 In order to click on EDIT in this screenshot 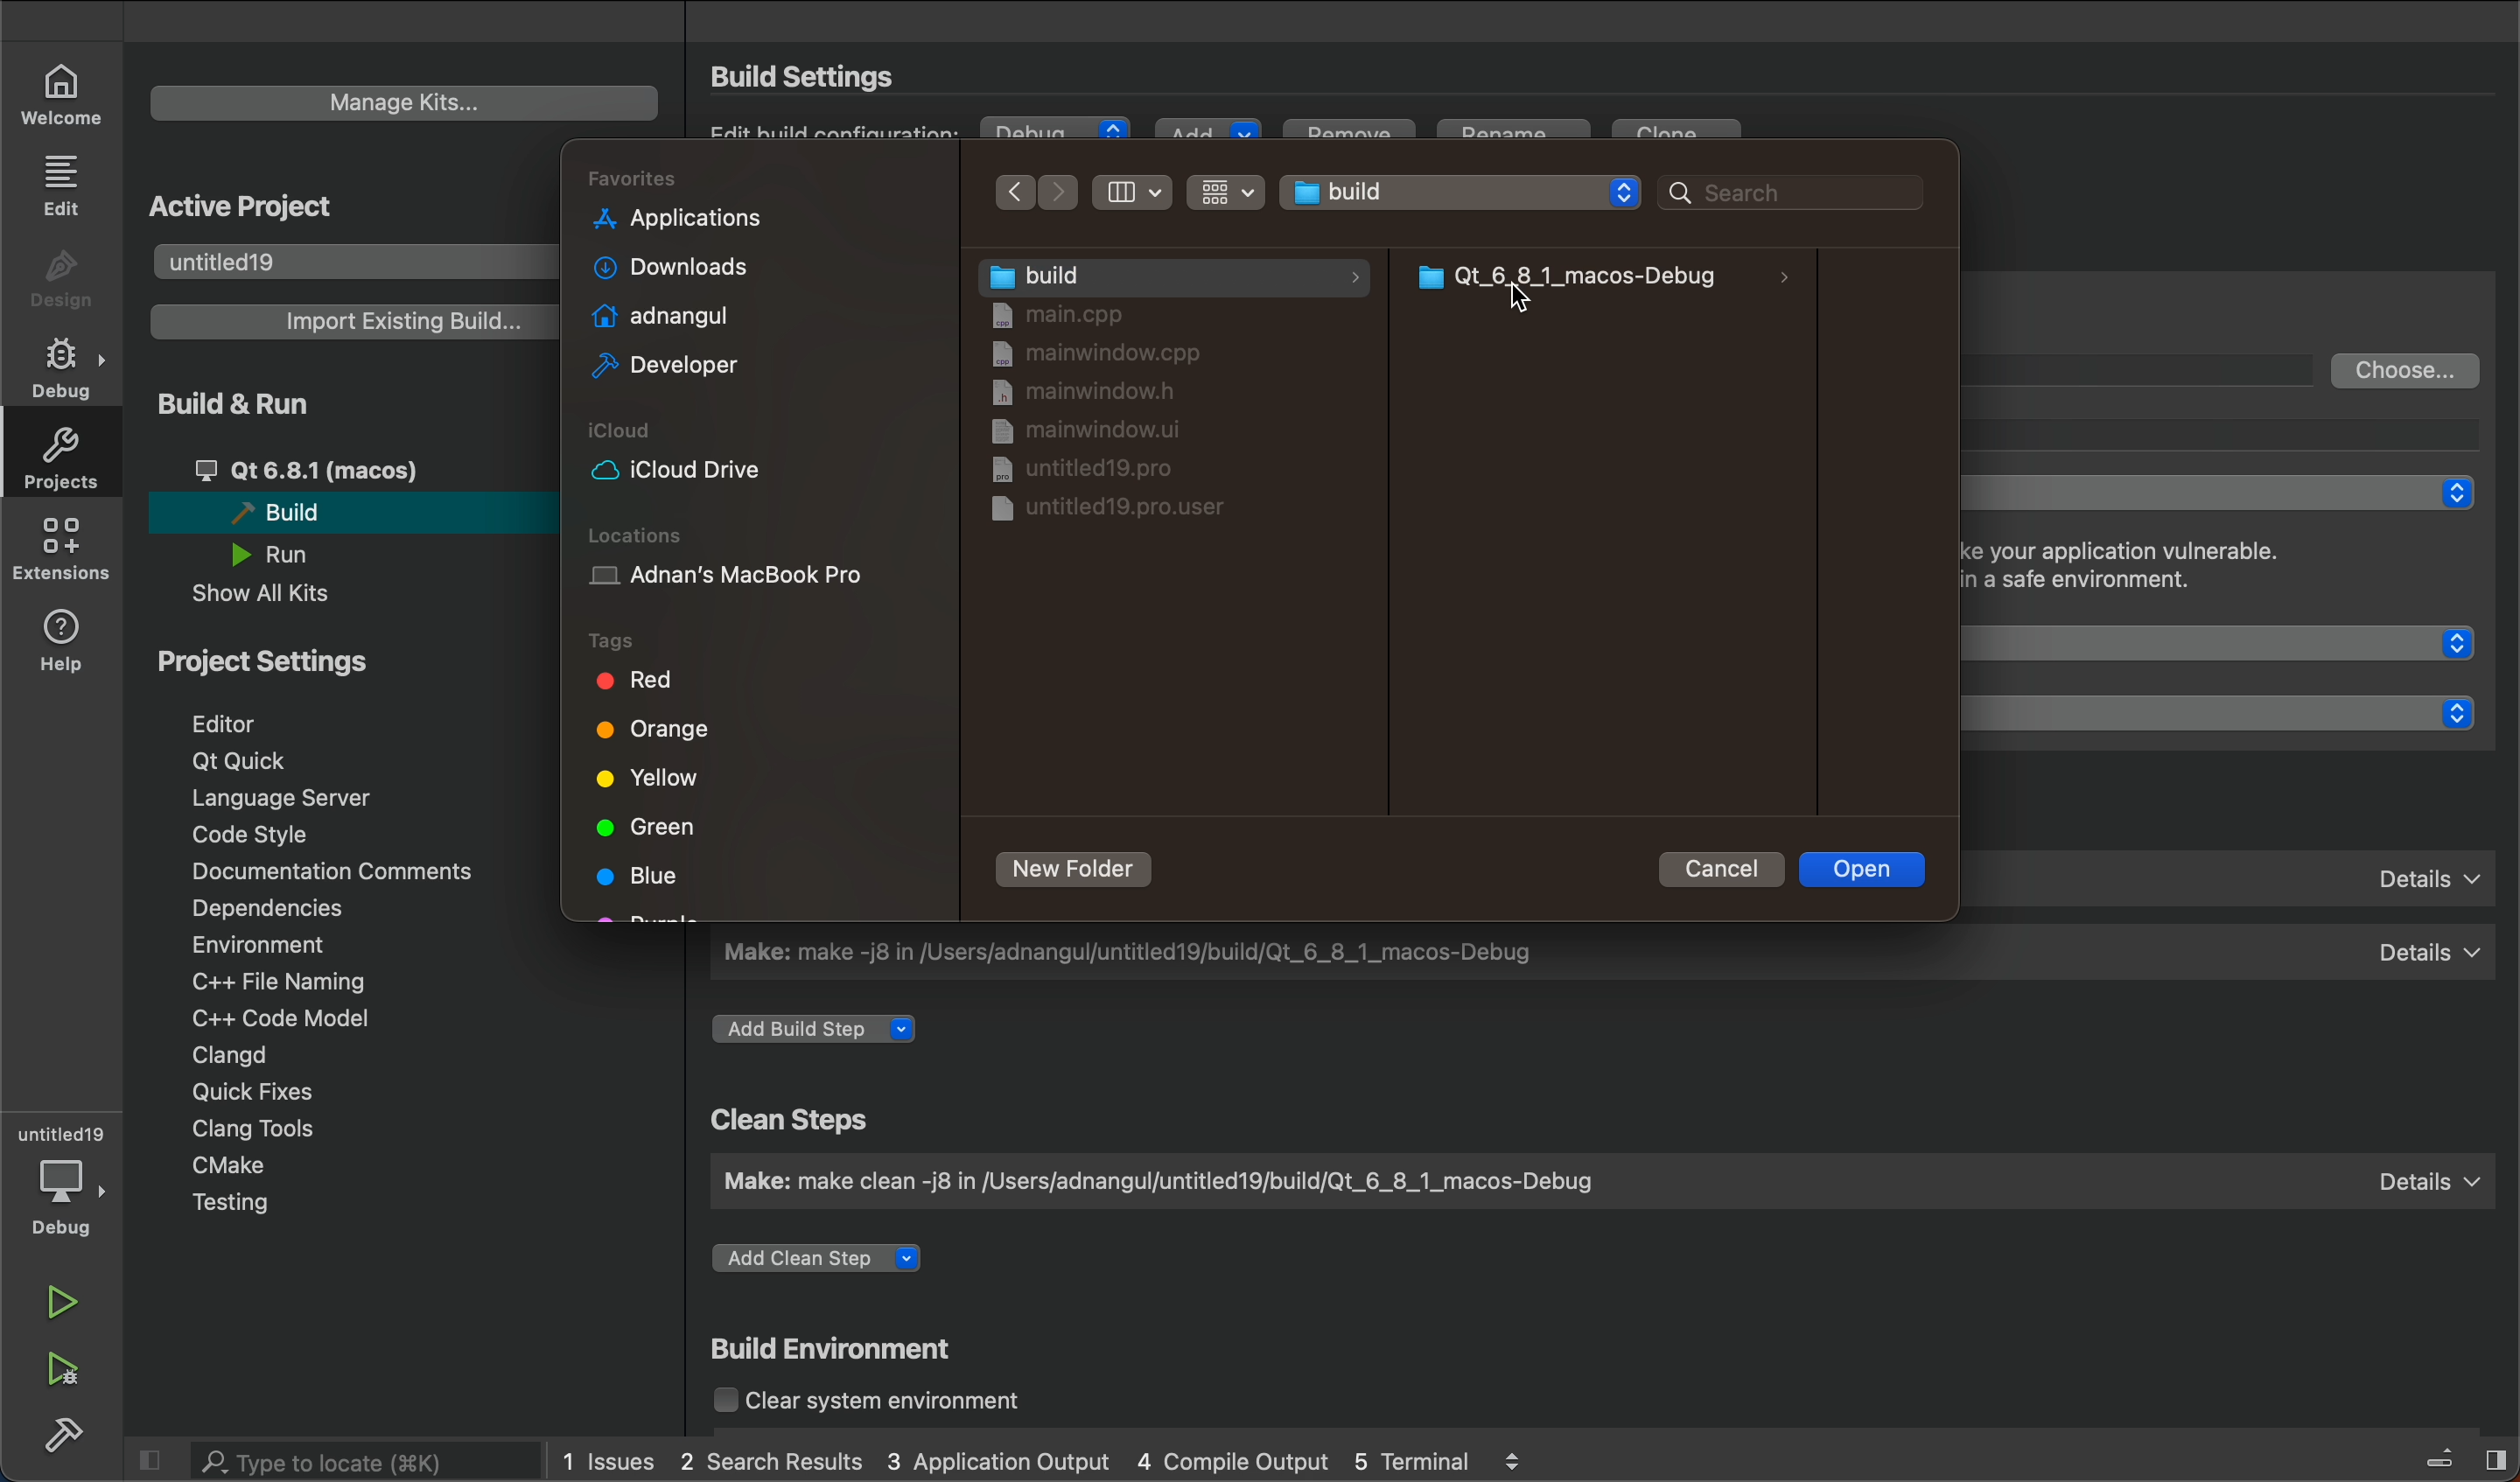, I will do `click(65, 183)`.